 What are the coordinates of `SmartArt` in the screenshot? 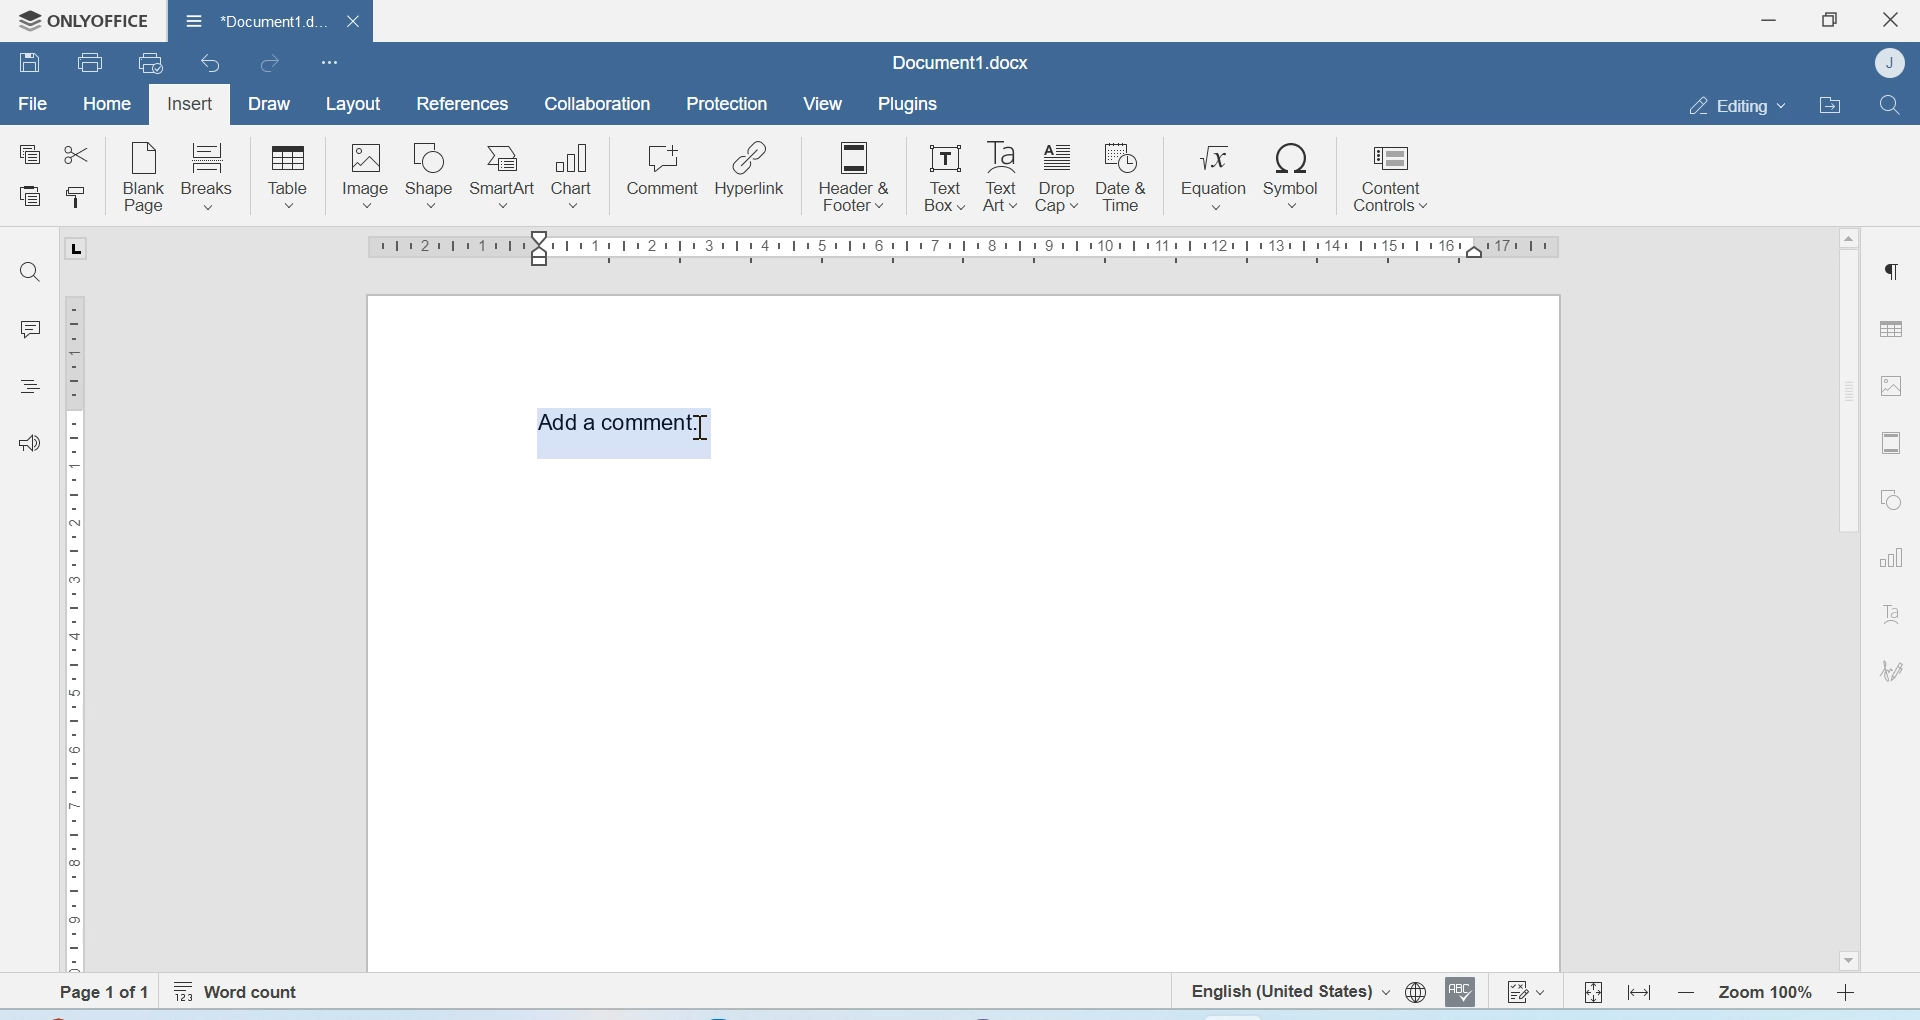 It's located at (503, 176).